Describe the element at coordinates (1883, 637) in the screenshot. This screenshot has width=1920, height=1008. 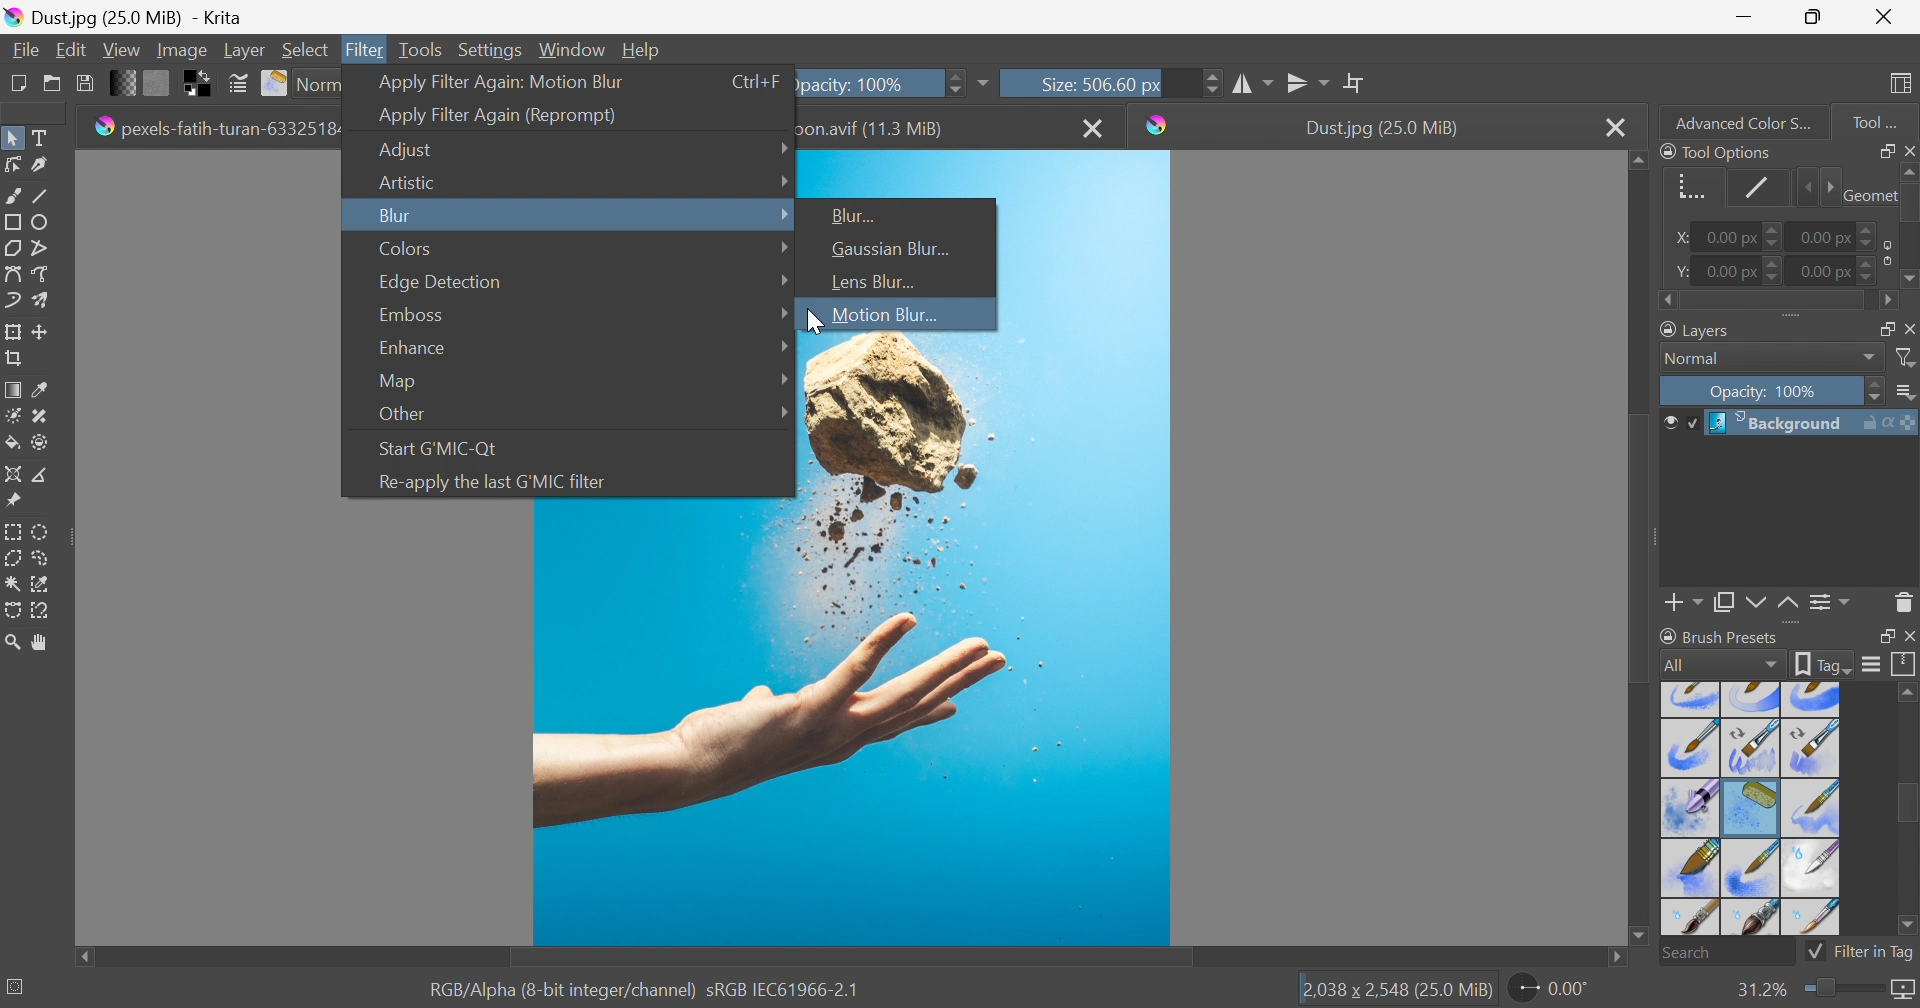
I see `Float Docker` at that location.